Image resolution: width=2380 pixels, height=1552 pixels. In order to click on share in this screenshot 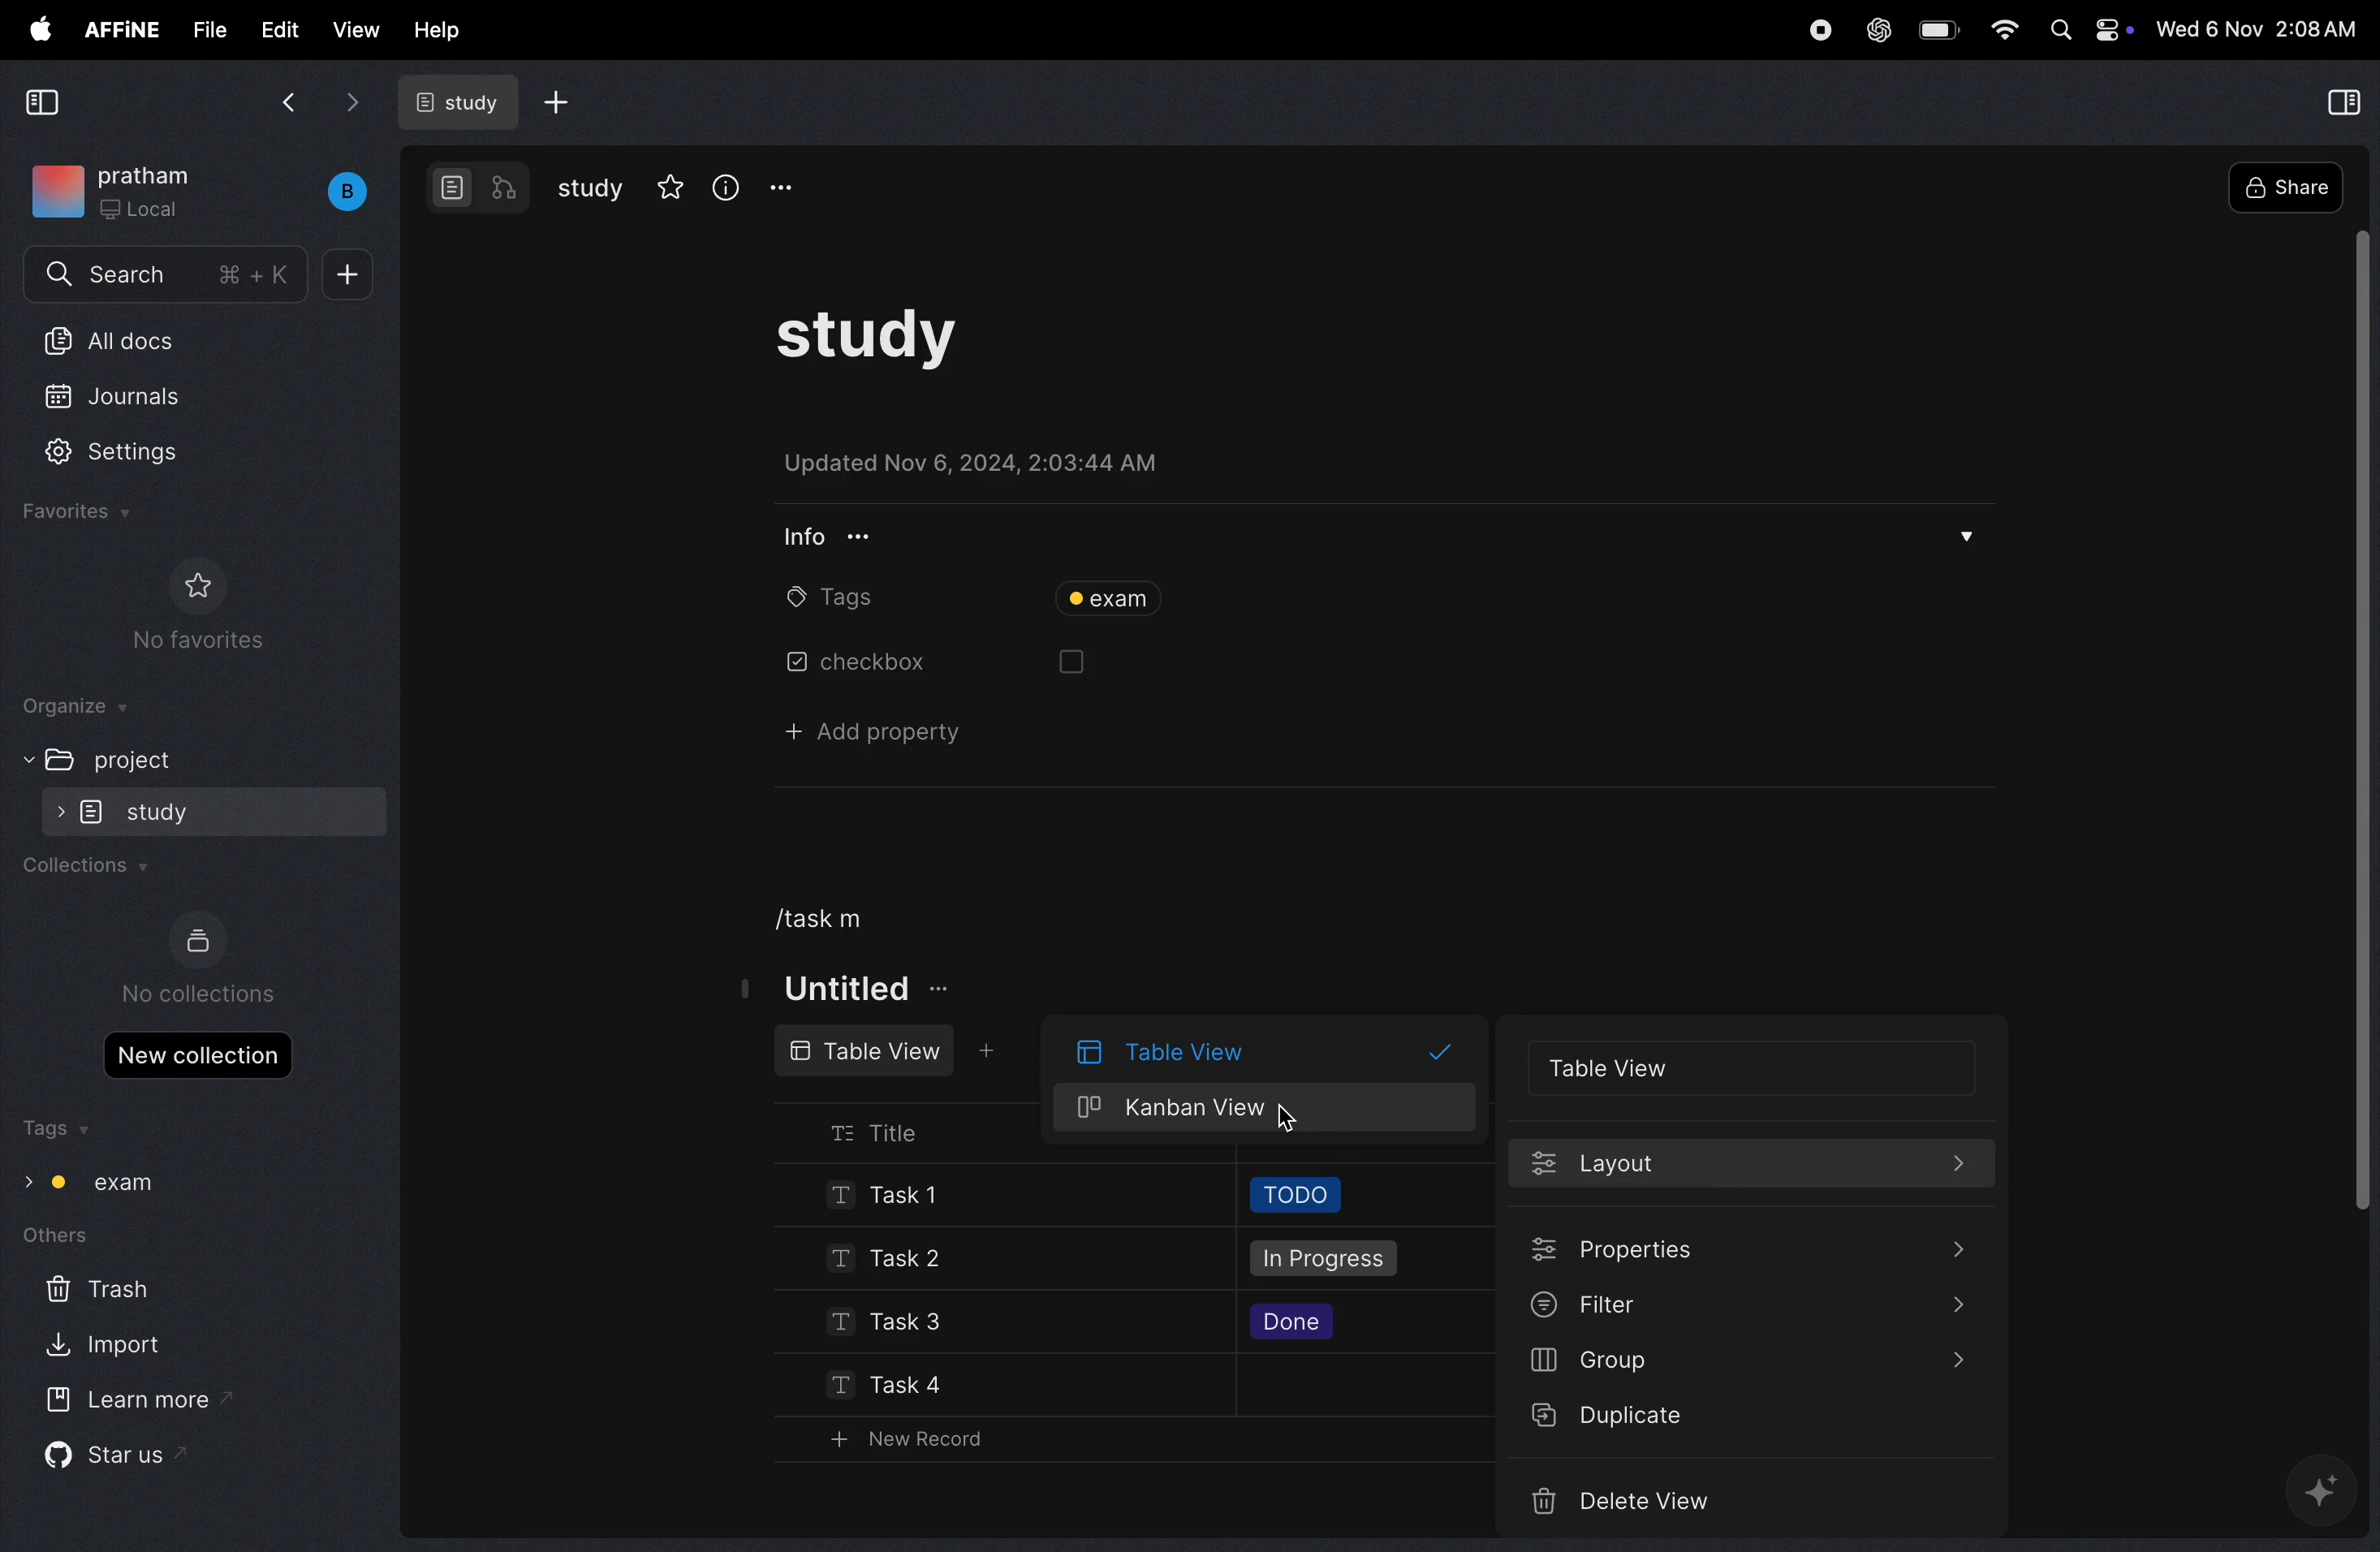, I will do `click(2284, 185)`.